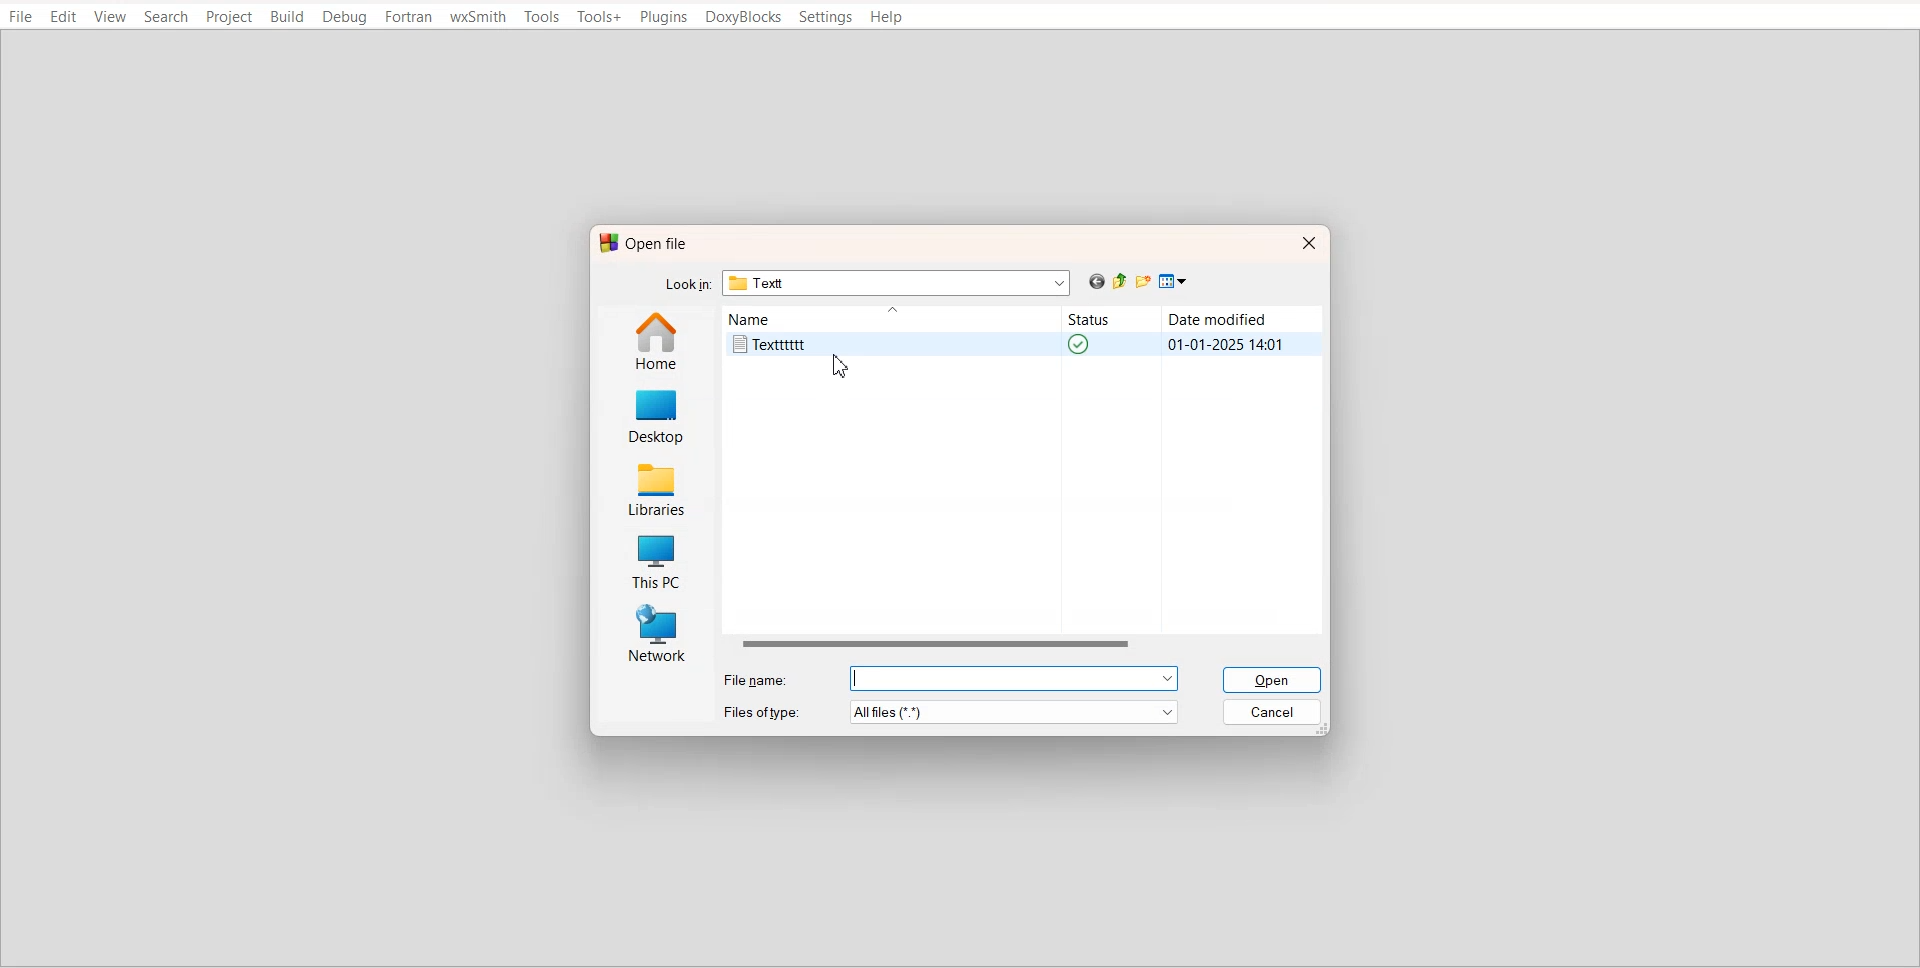 The image size is (1920, 968). What do you see at coordinates (949, 678) in the screenshot?
I see `File name` at bounding box center [949, 678].